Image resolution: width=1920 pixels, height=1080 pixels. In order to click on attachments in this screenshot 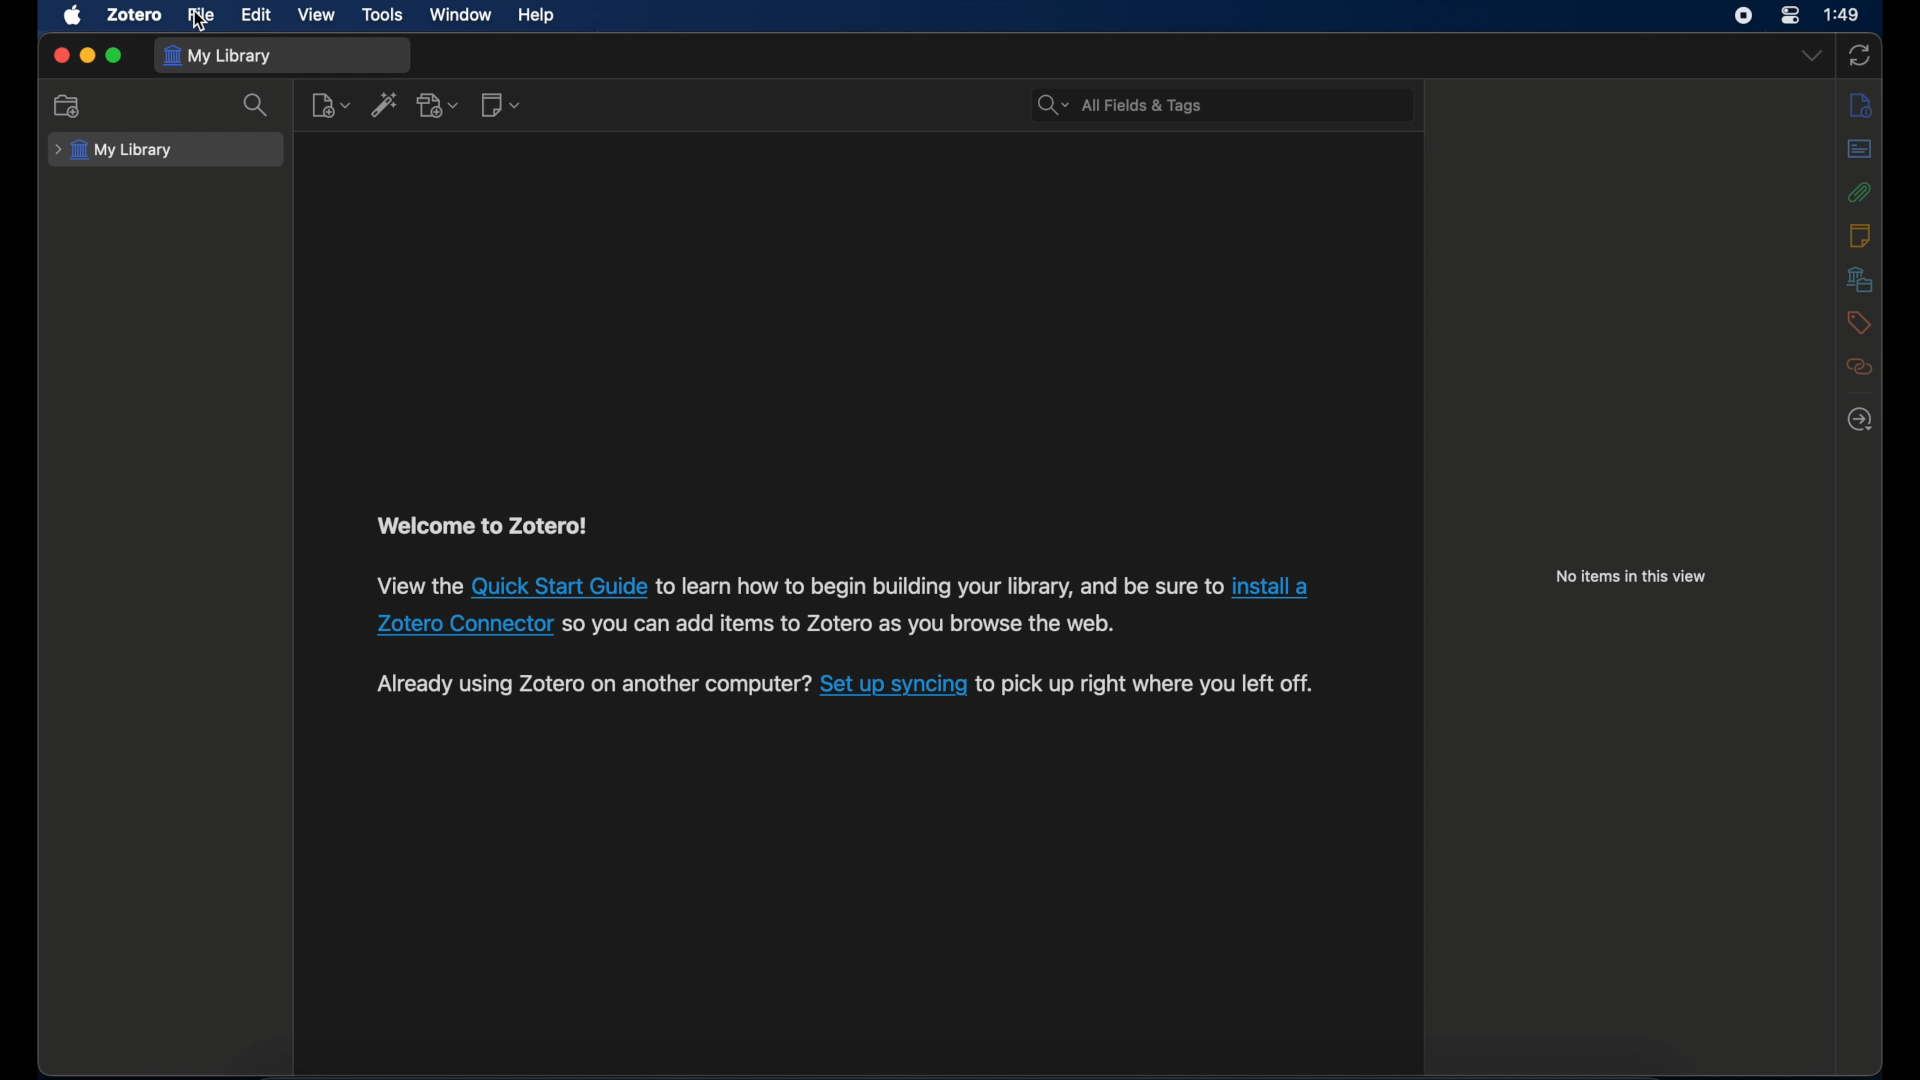, I will do `click(1860, 192)`.